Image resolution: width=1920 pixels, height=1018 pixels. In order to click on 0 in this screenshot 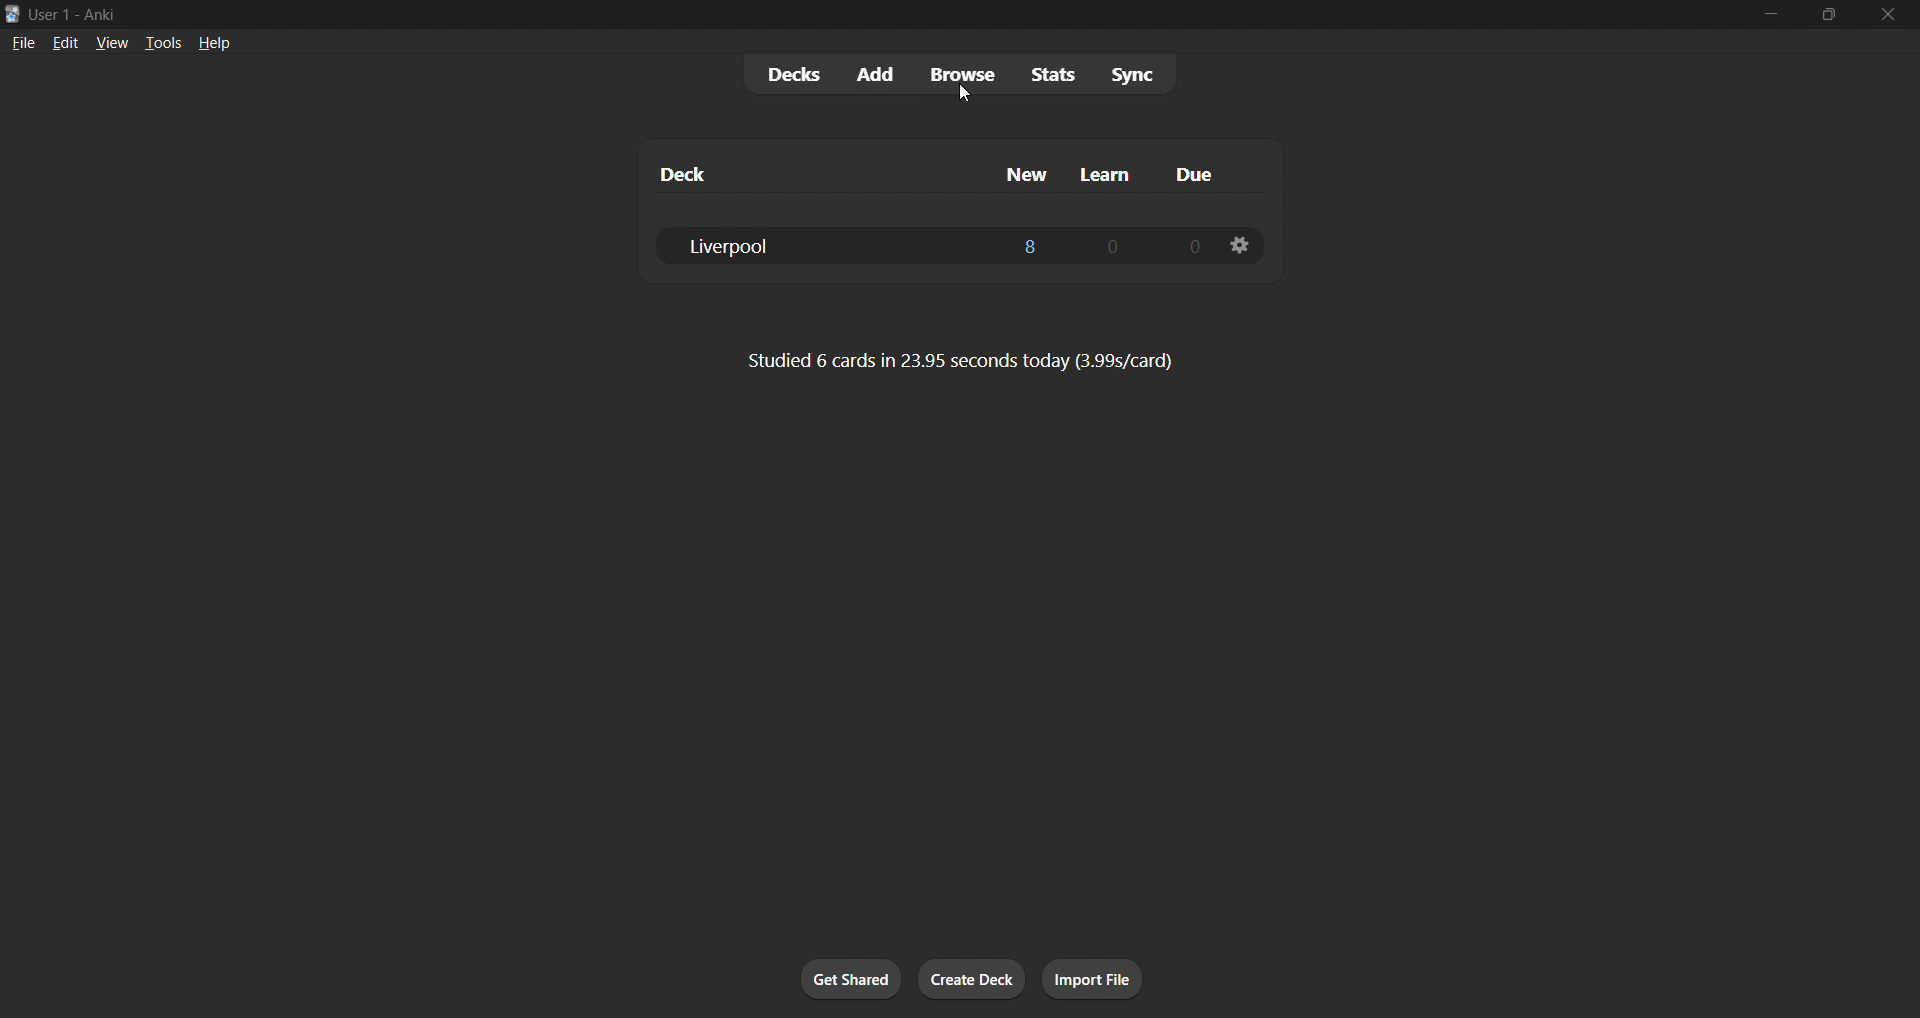, I will do `click(1194, 251)`.